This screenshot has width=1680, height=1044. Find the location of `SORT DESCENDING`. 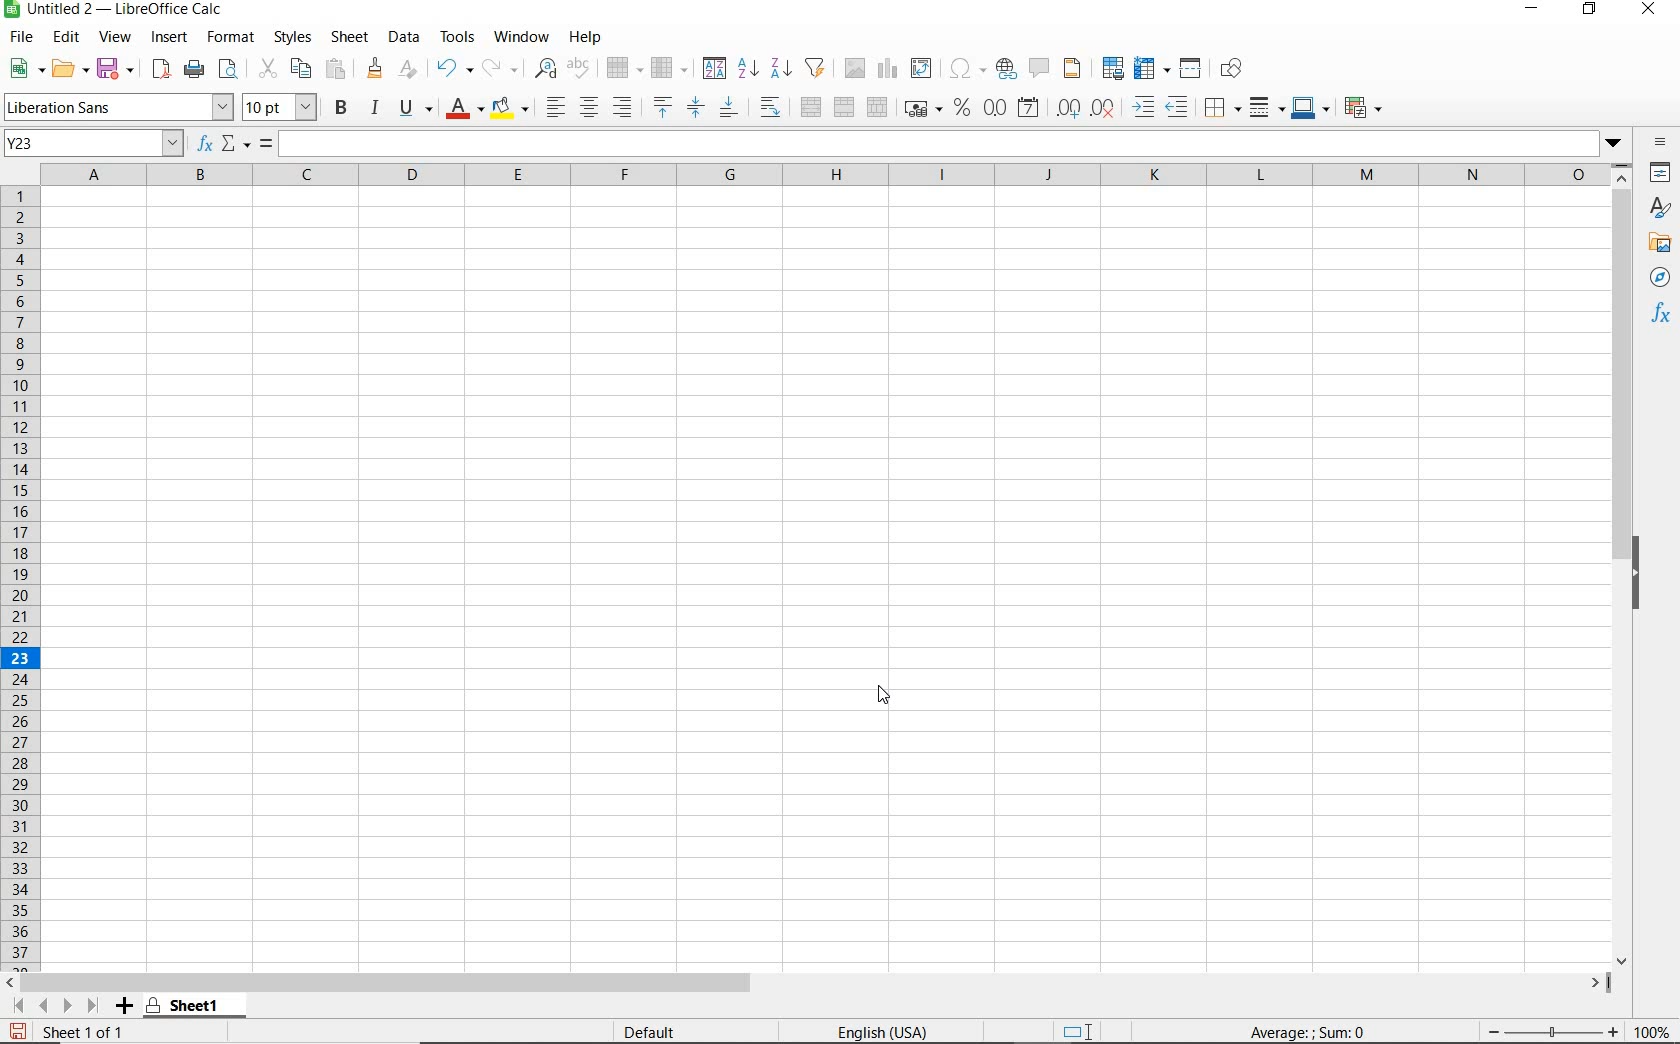

SORT DESCENDING is located at coordinates (781, 69).